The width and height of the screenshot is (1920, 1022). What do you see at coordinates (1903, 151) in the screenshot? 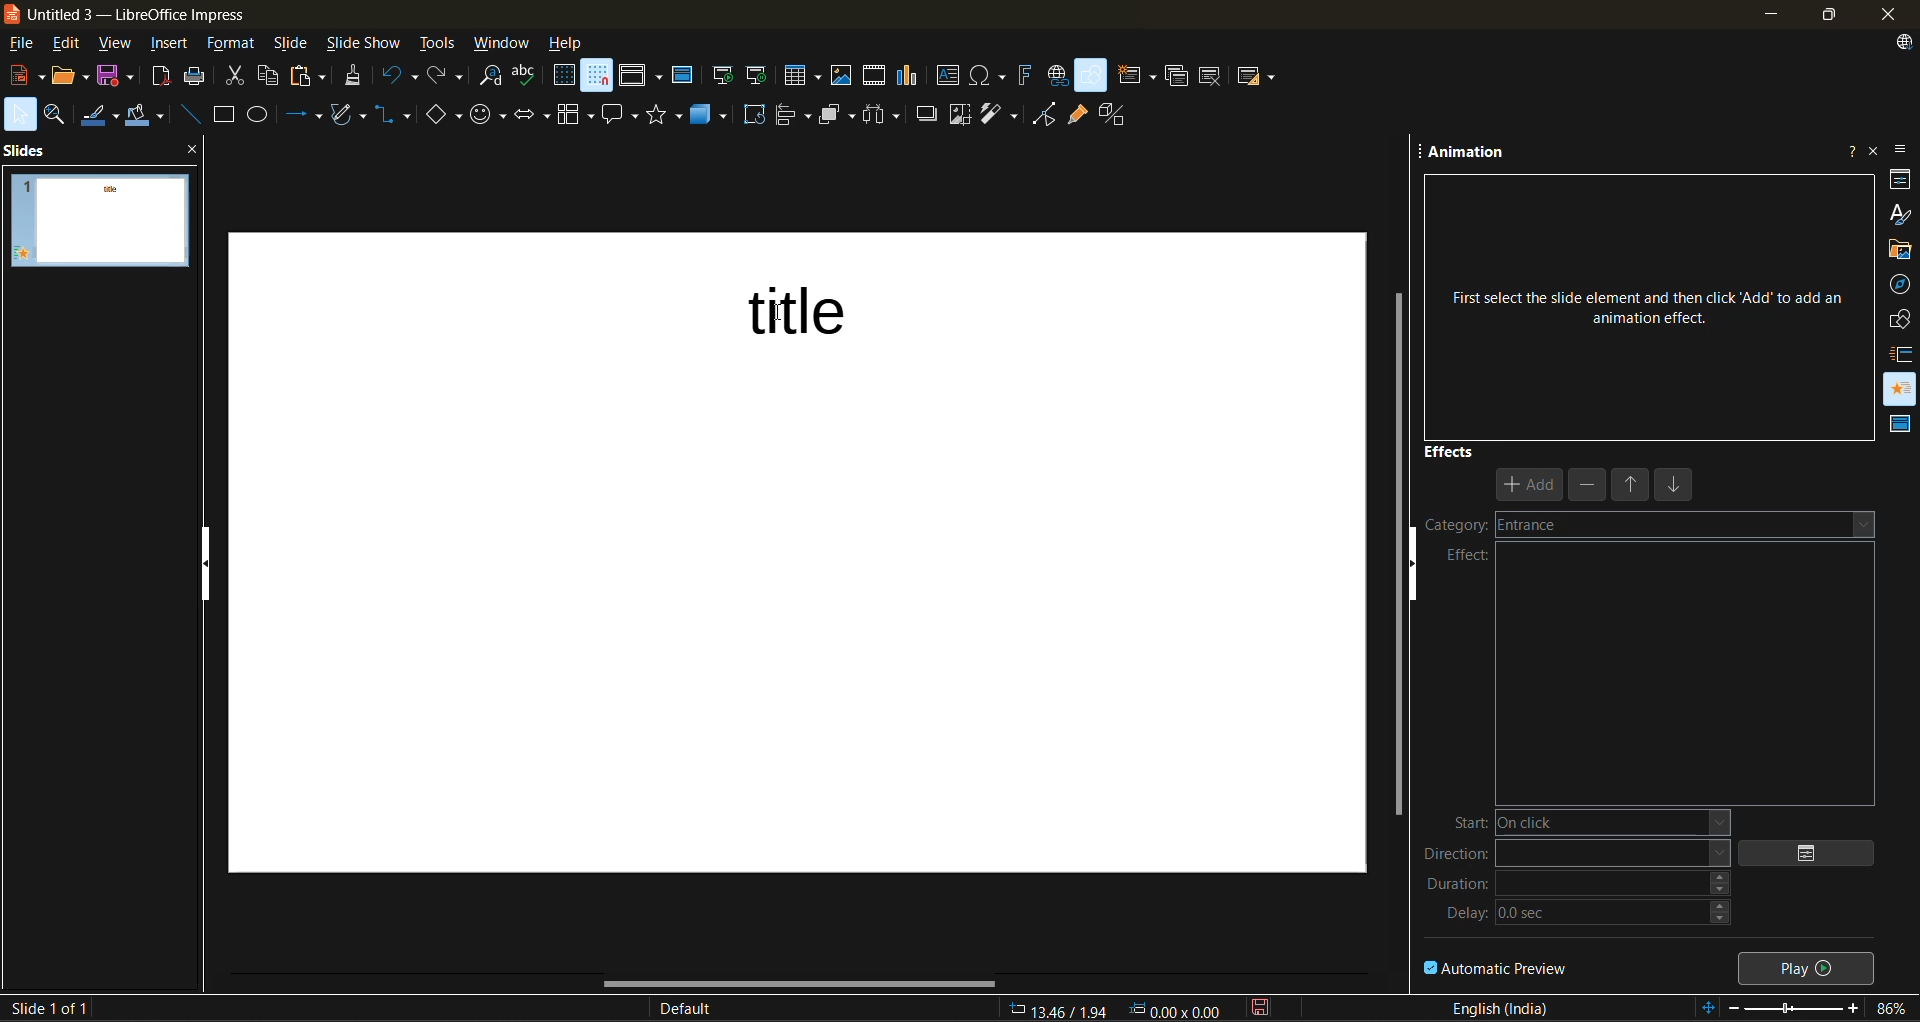
I see `sidebar settings` at bounding box center [1903, 151].